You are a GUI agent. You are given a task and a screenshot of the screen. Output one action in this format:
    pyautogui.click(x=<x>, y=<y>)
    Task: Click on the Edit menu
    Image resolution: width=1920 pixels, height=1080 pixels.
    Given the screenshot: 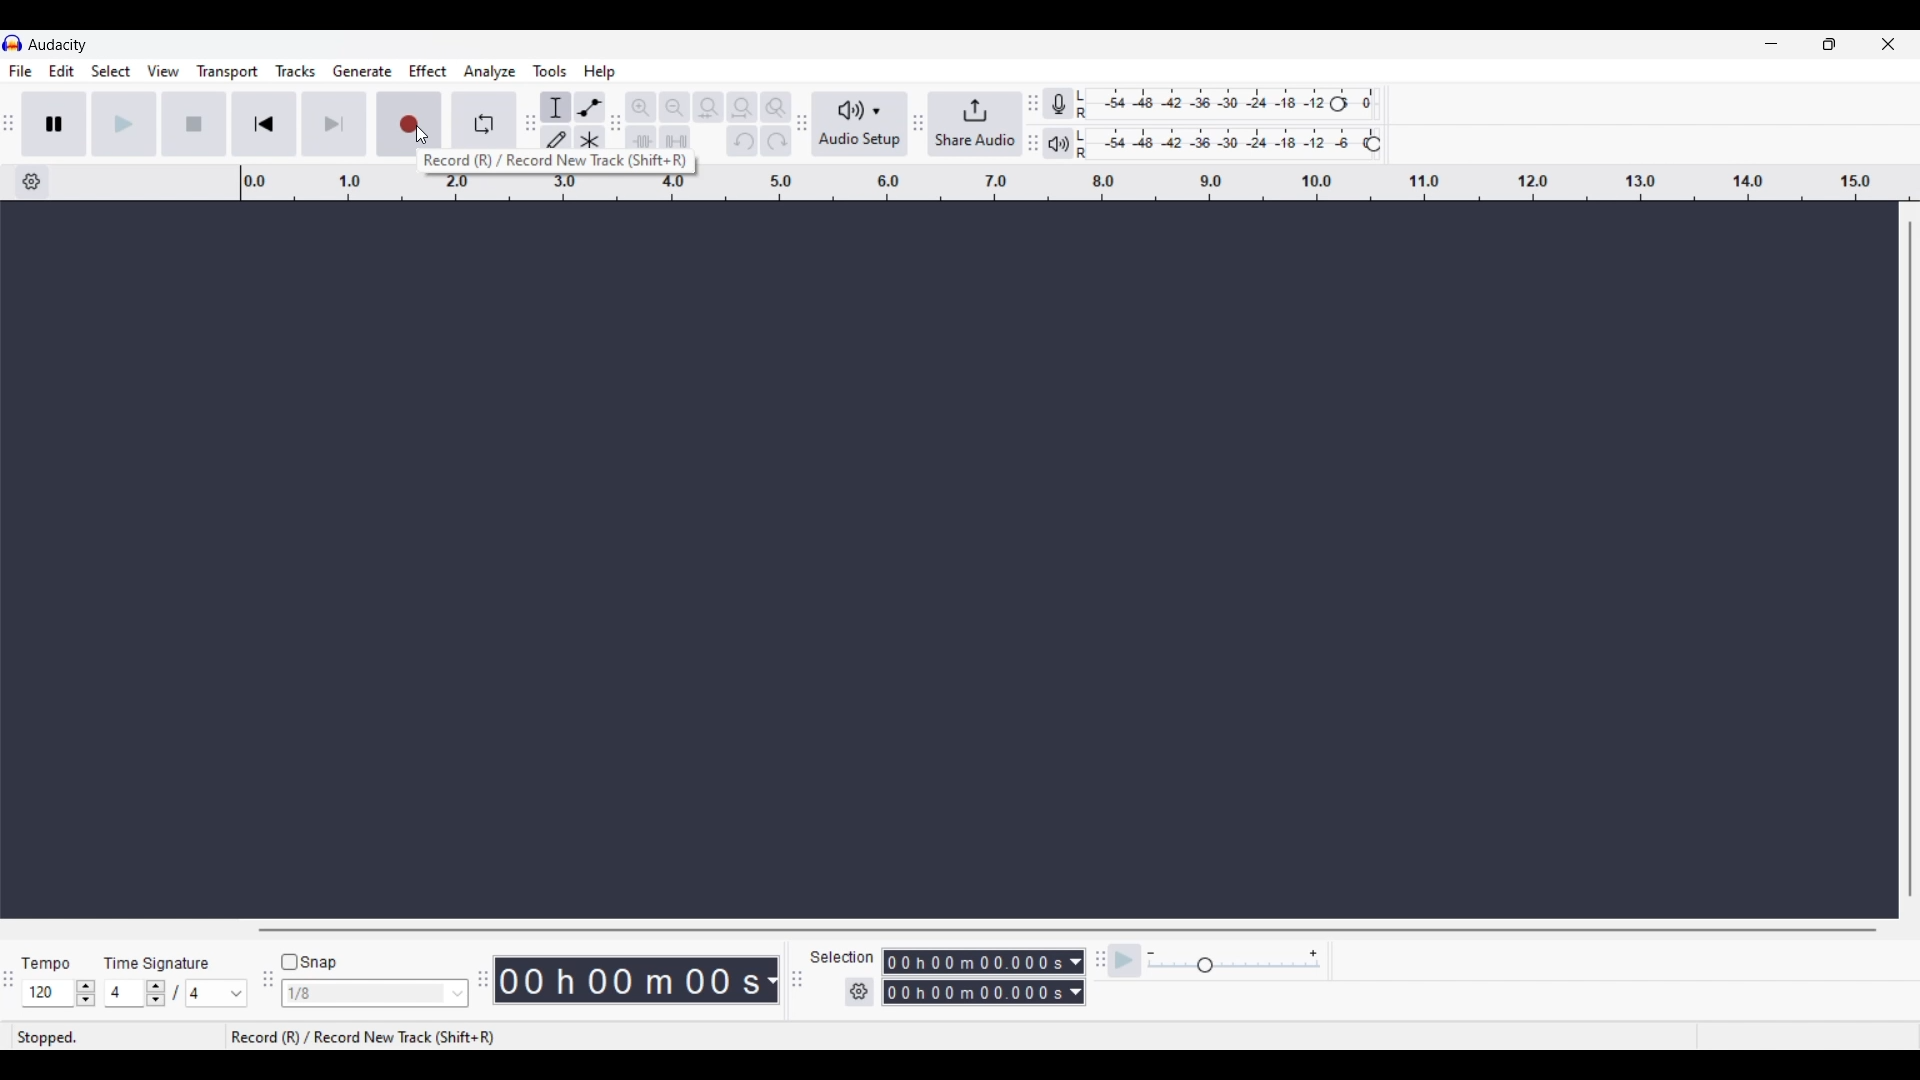 What is the action you would take?
    pyautogui.click(x=62, y=71)
    